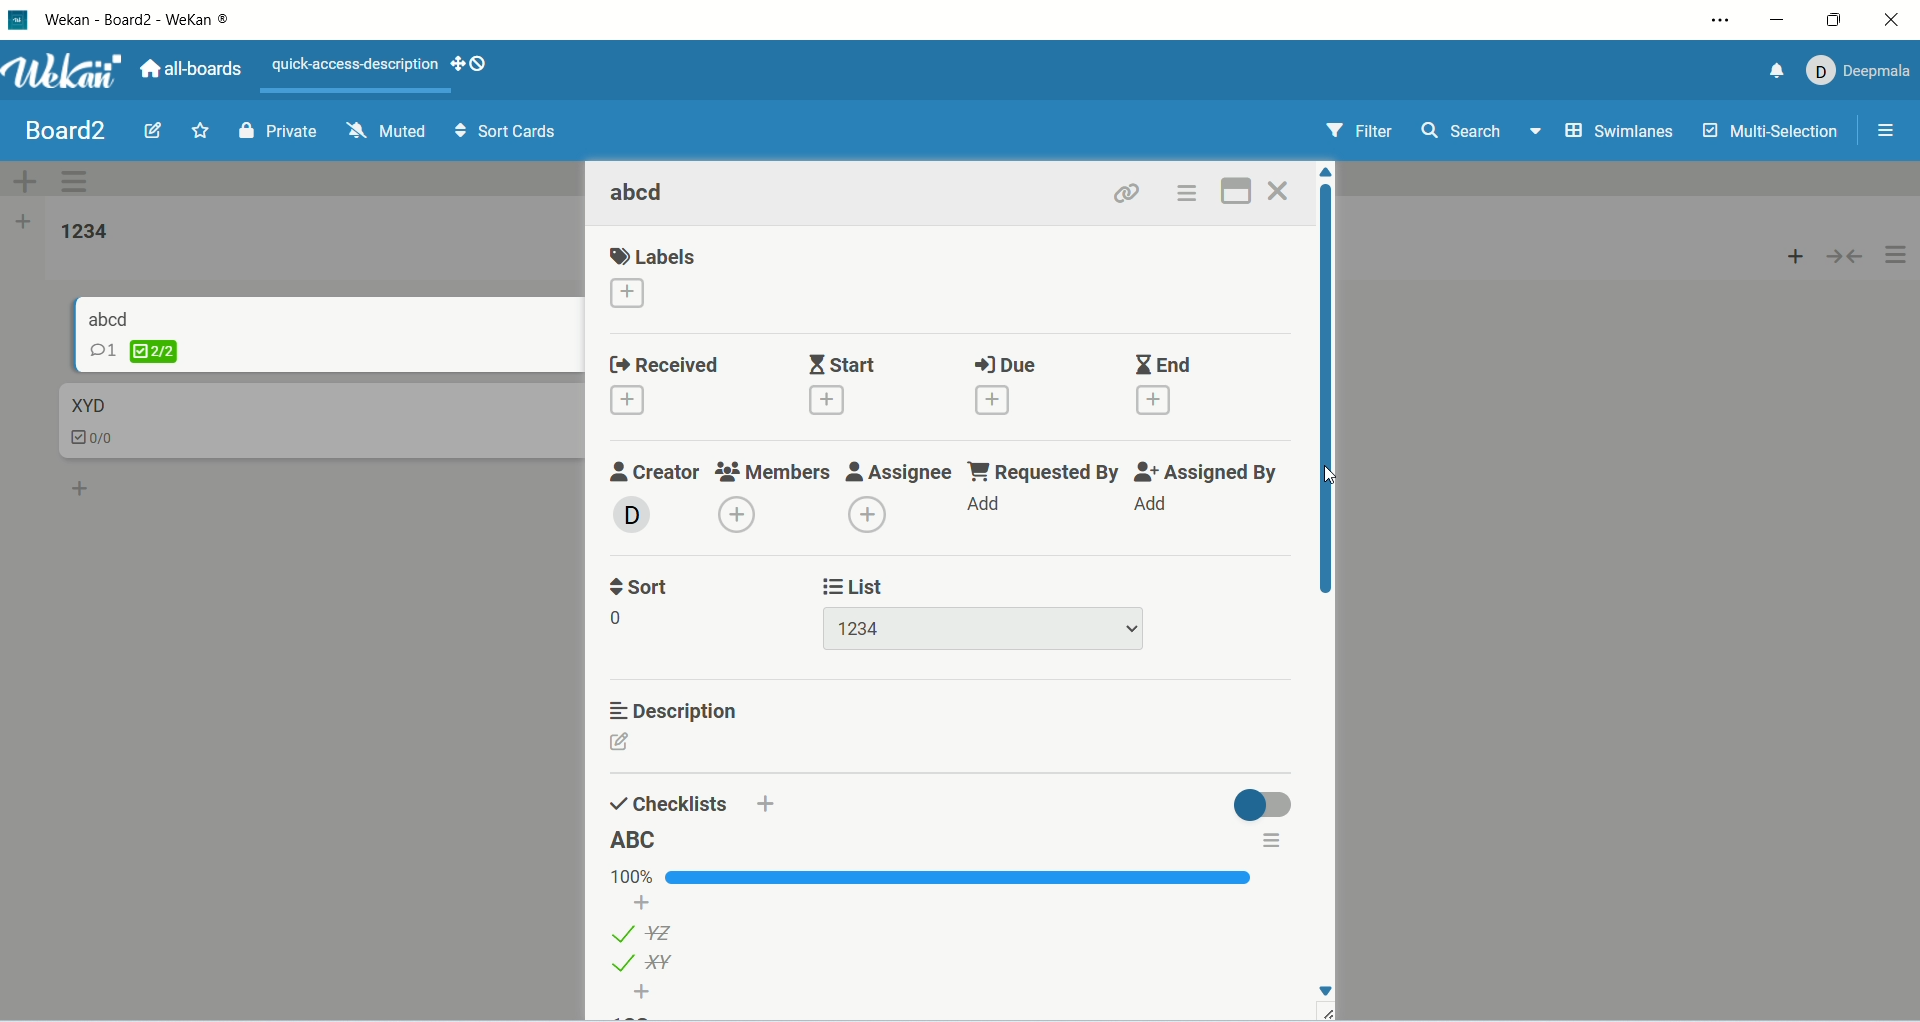  Describe the element at coordinates (110, 318) in the screenshot. I see `card title` at that location.